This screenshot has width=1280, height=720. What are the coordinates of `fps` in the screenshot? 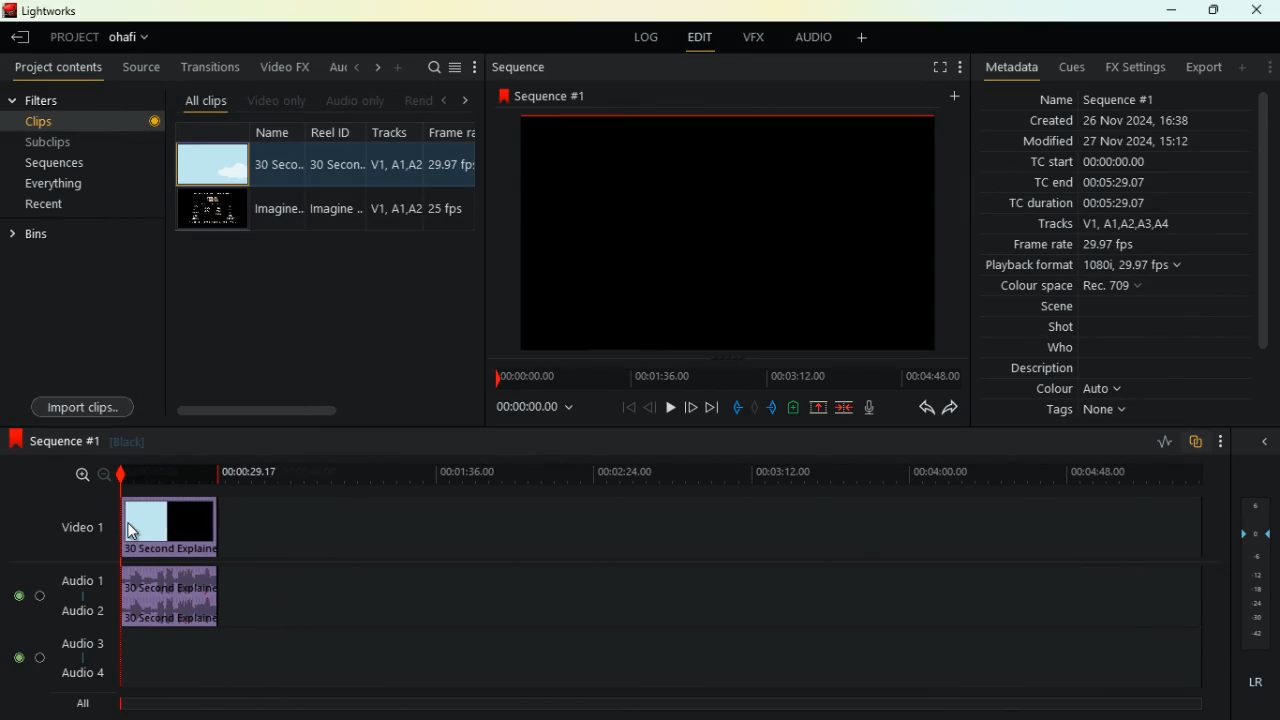 It's located at (452, 177).